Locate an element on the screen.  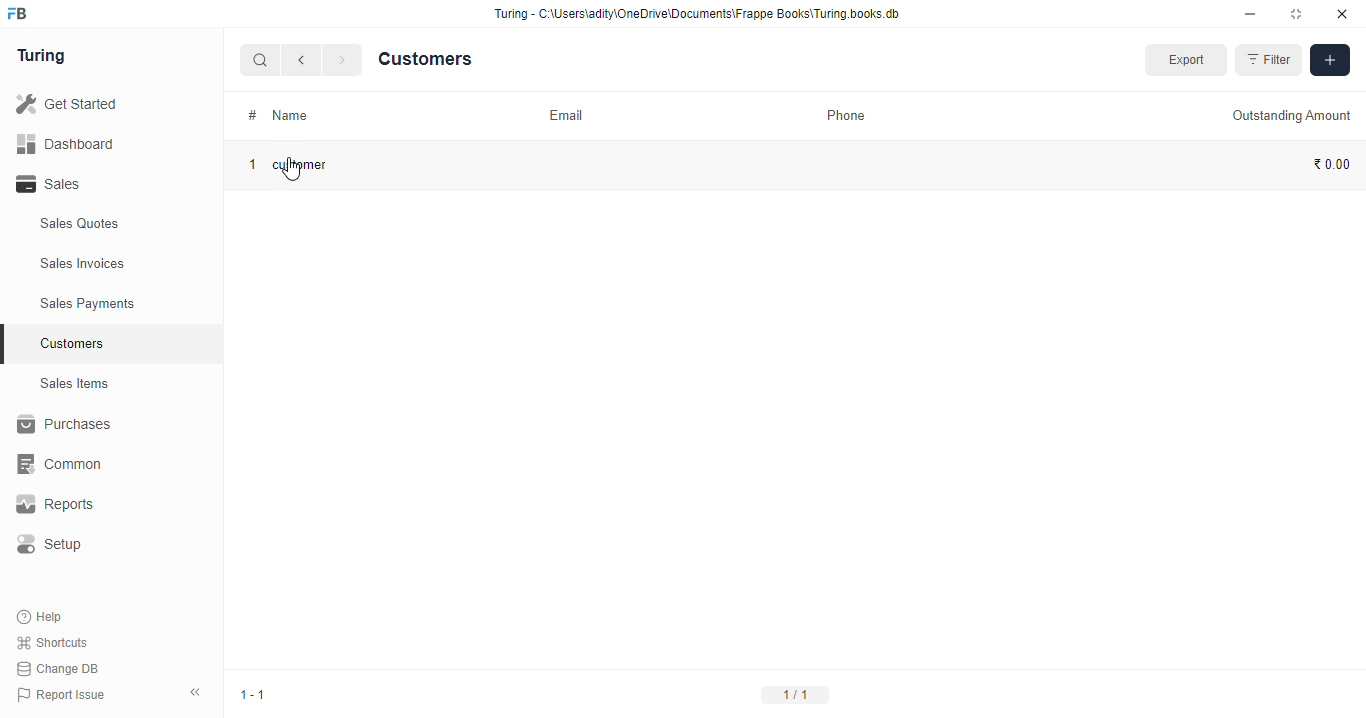
Sales Payments is located at coordinates (118, 304).